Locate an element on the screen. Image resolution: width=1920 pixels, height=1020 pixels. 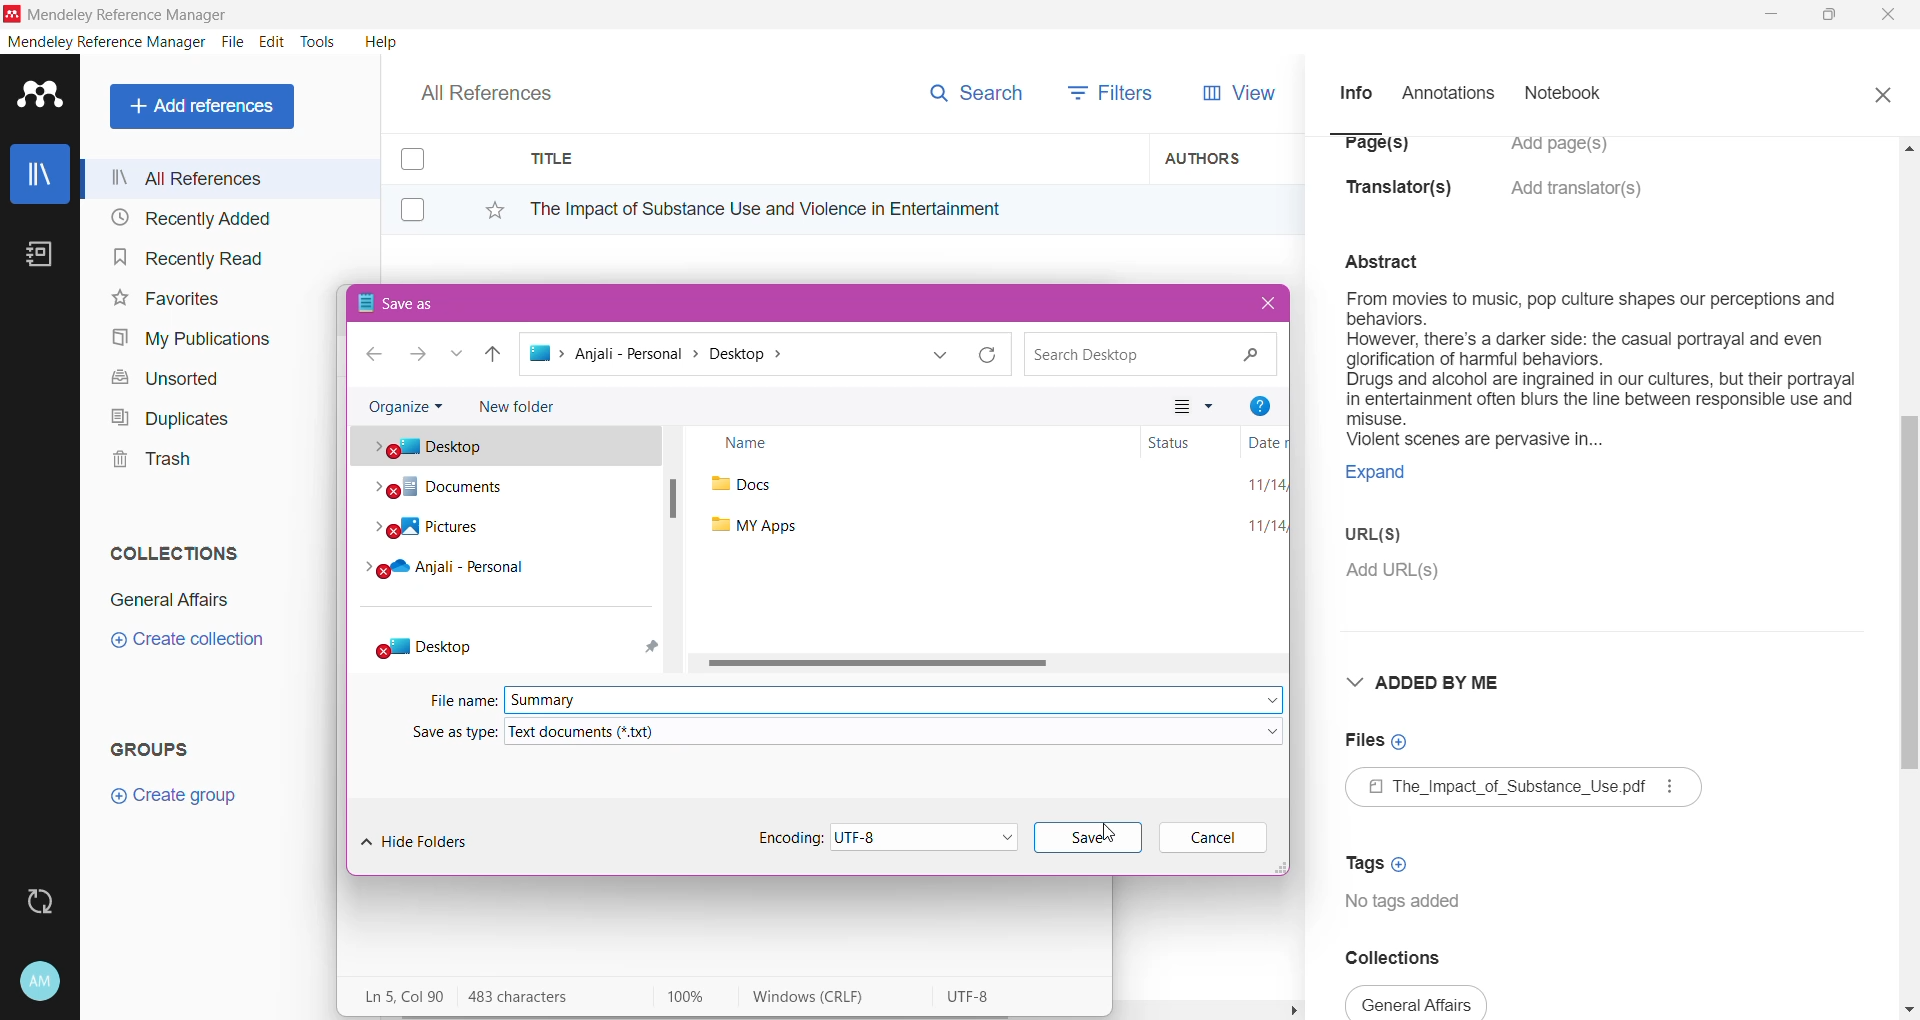
Close is located at coordinates (1264, 304).